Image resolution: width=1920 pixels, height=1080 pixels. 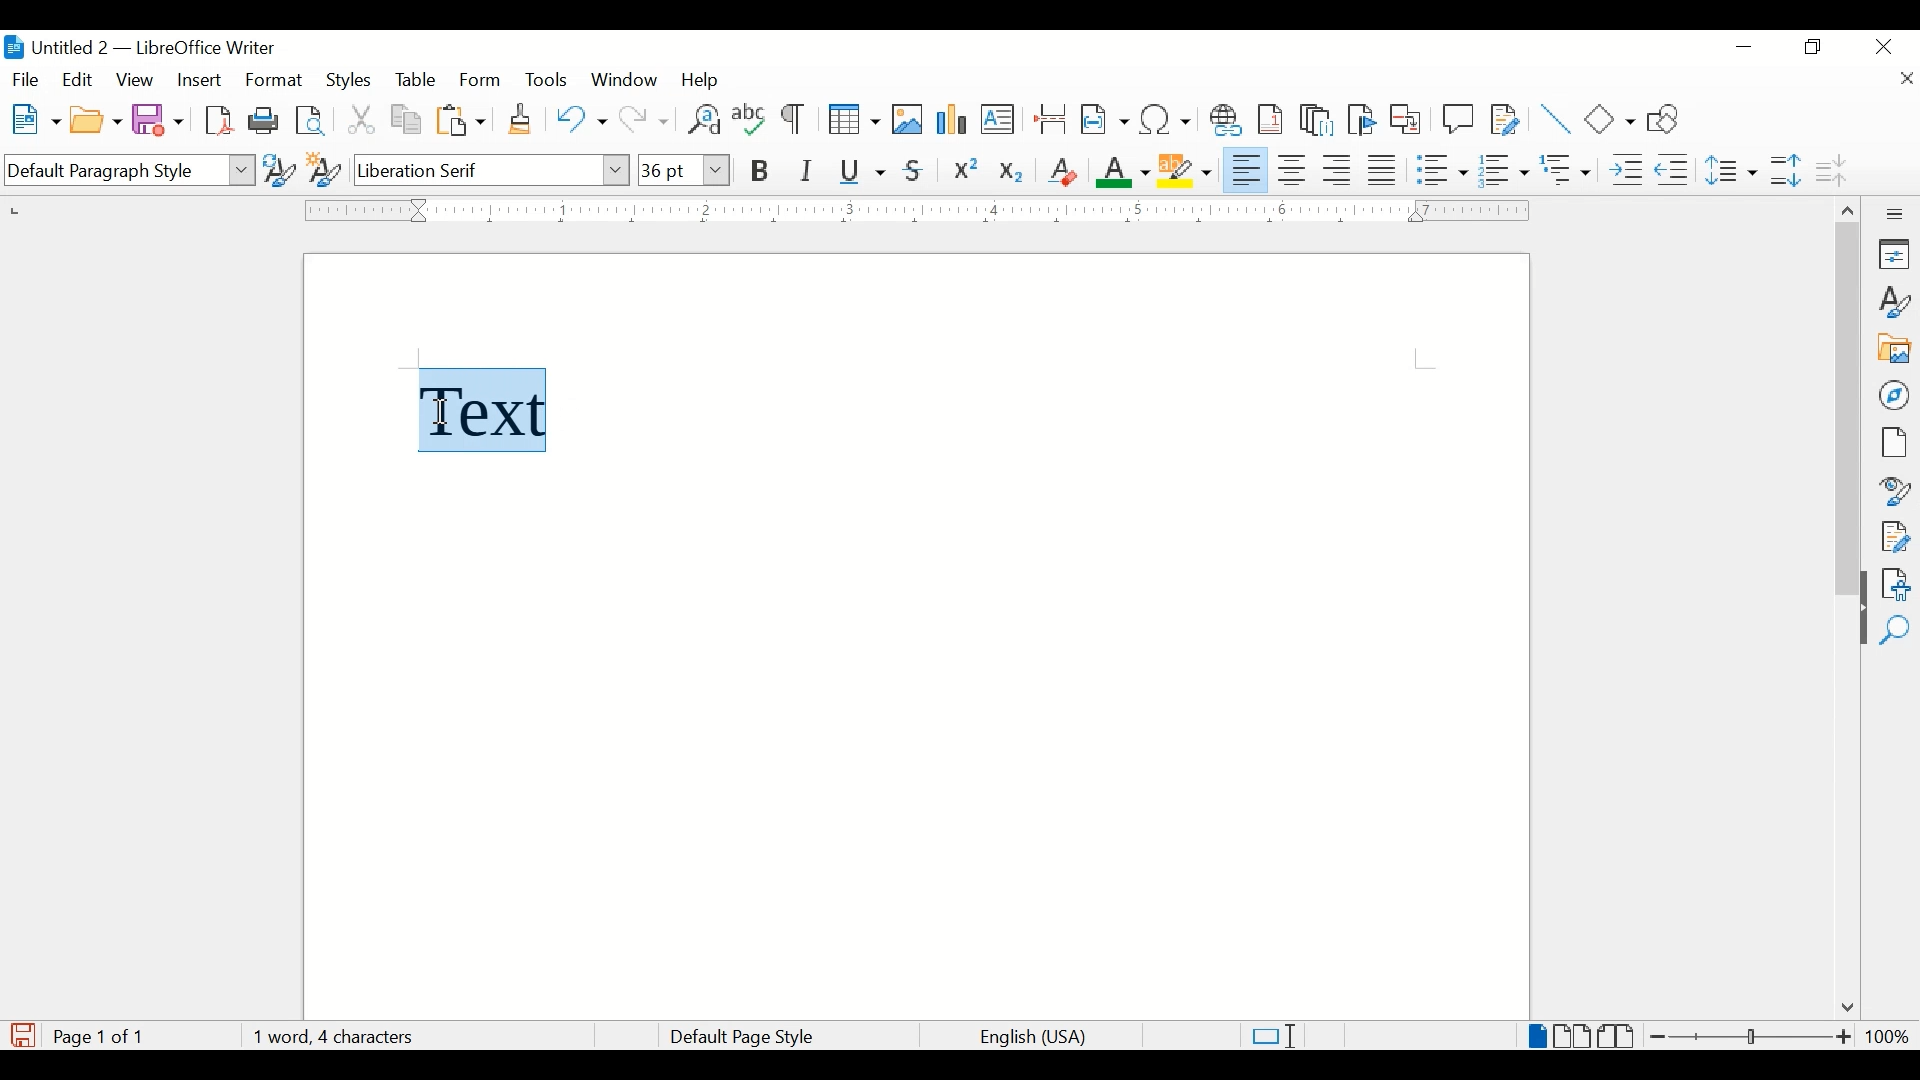 What do you see at coordinates (1896, 395) in the screenshot?
I see `navigator` at bounding box center [1896, 395].